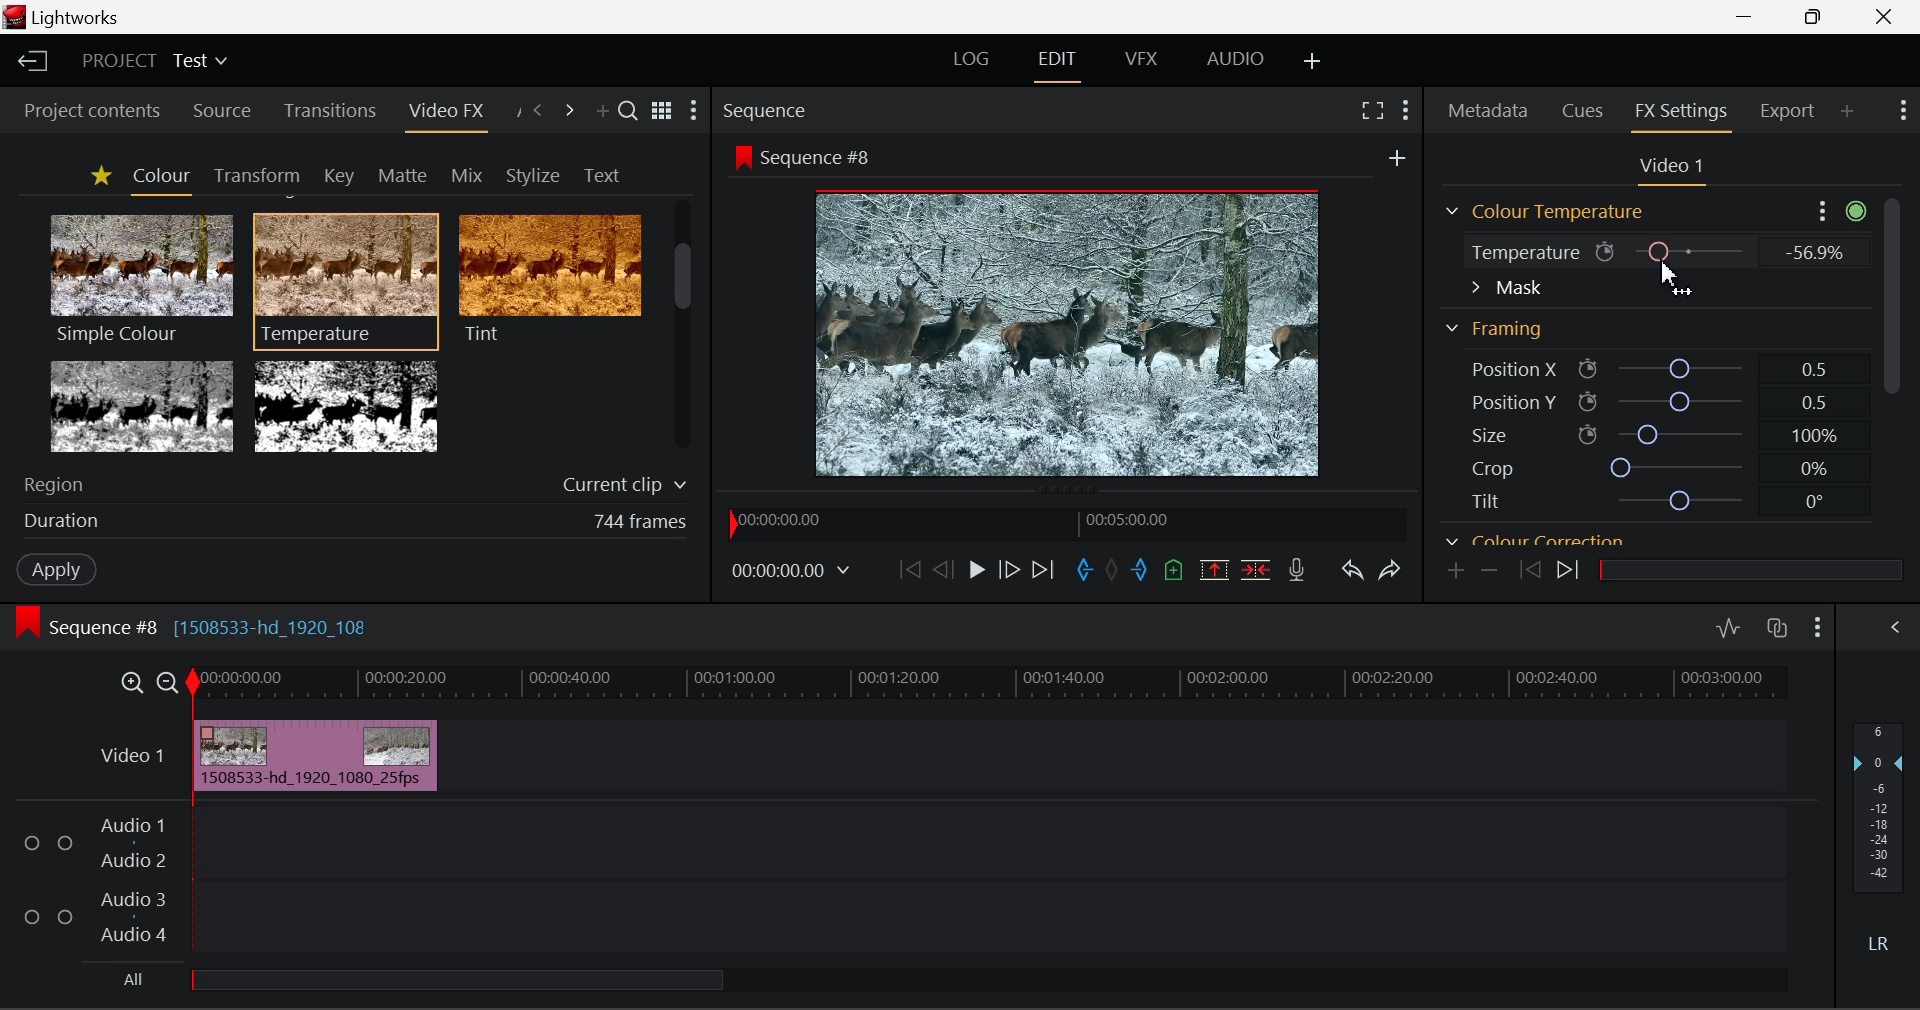  Describe the element at coordinates (170, 682) in the screenshot. I see `Timeline Zoom Out` at that location.